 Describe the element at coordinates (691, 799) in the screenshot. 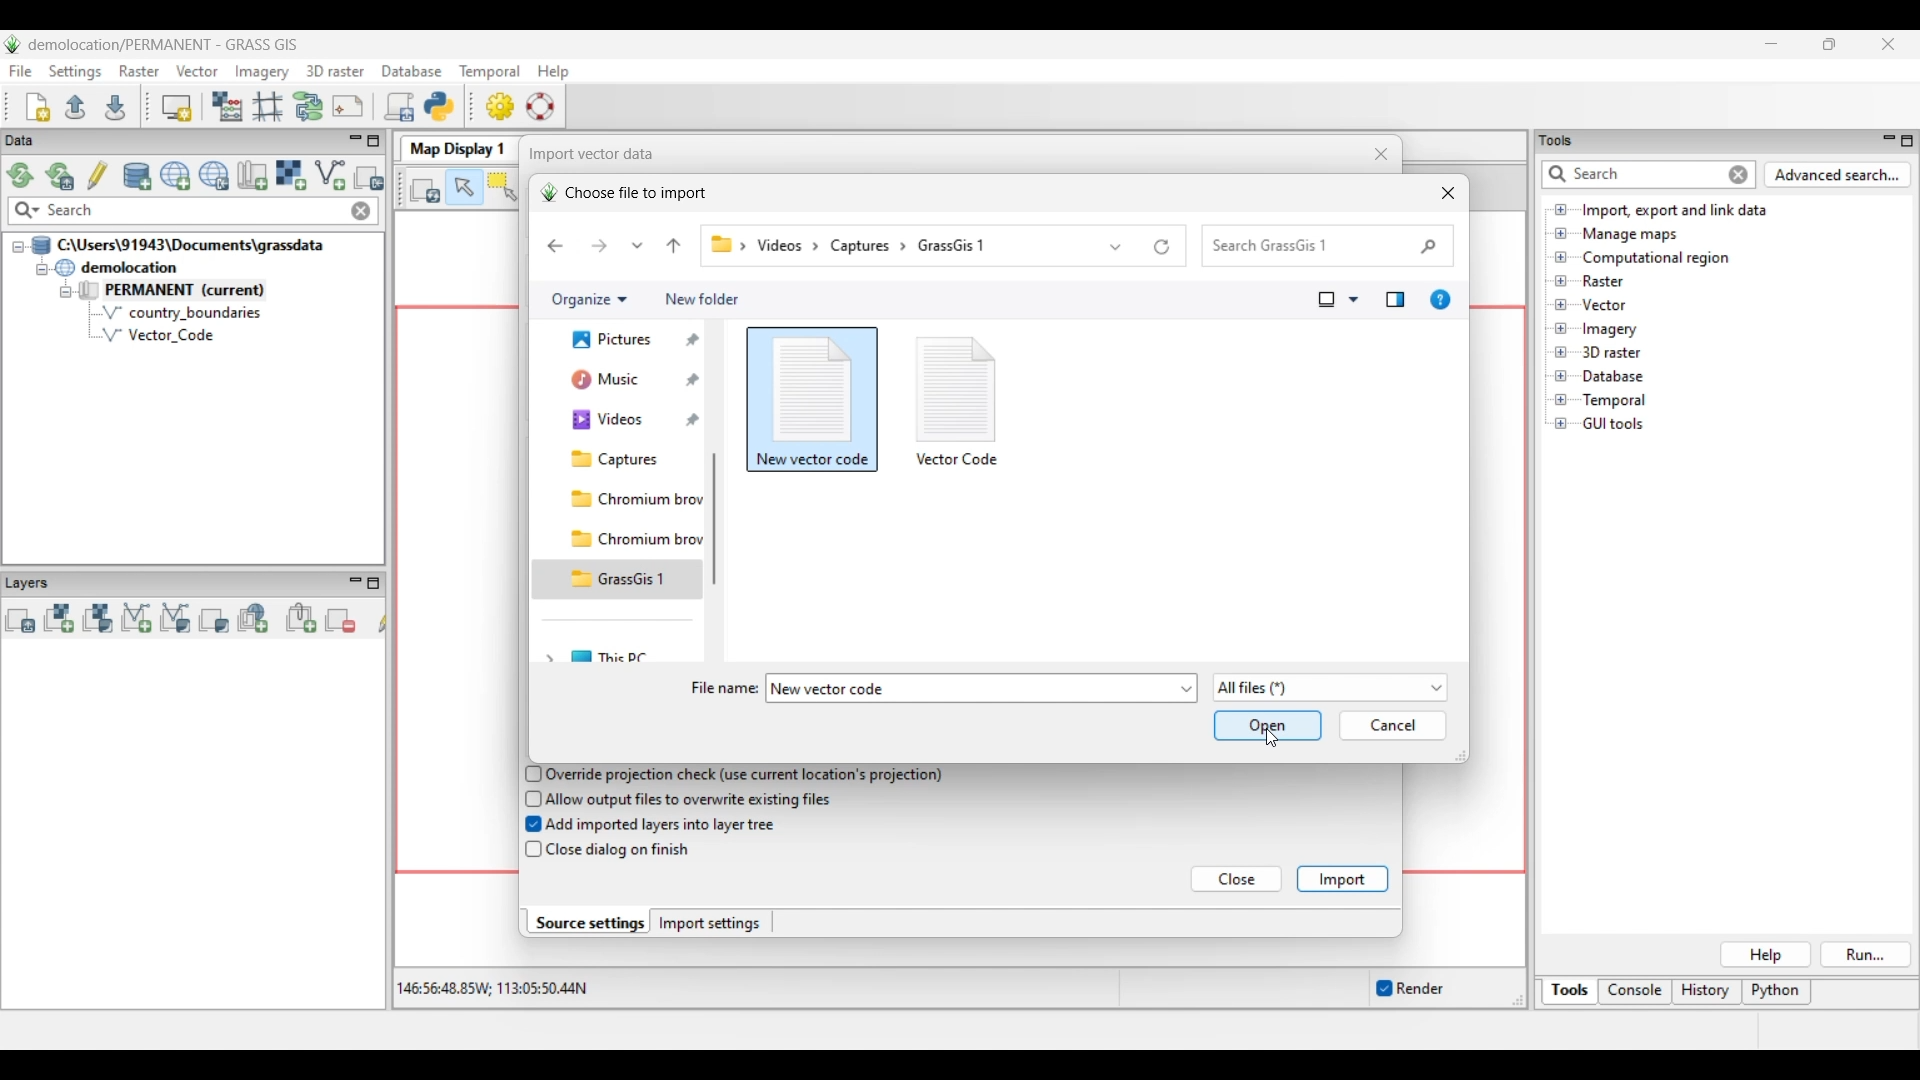

I see `Allow output files to overwrite existing files` at that location.